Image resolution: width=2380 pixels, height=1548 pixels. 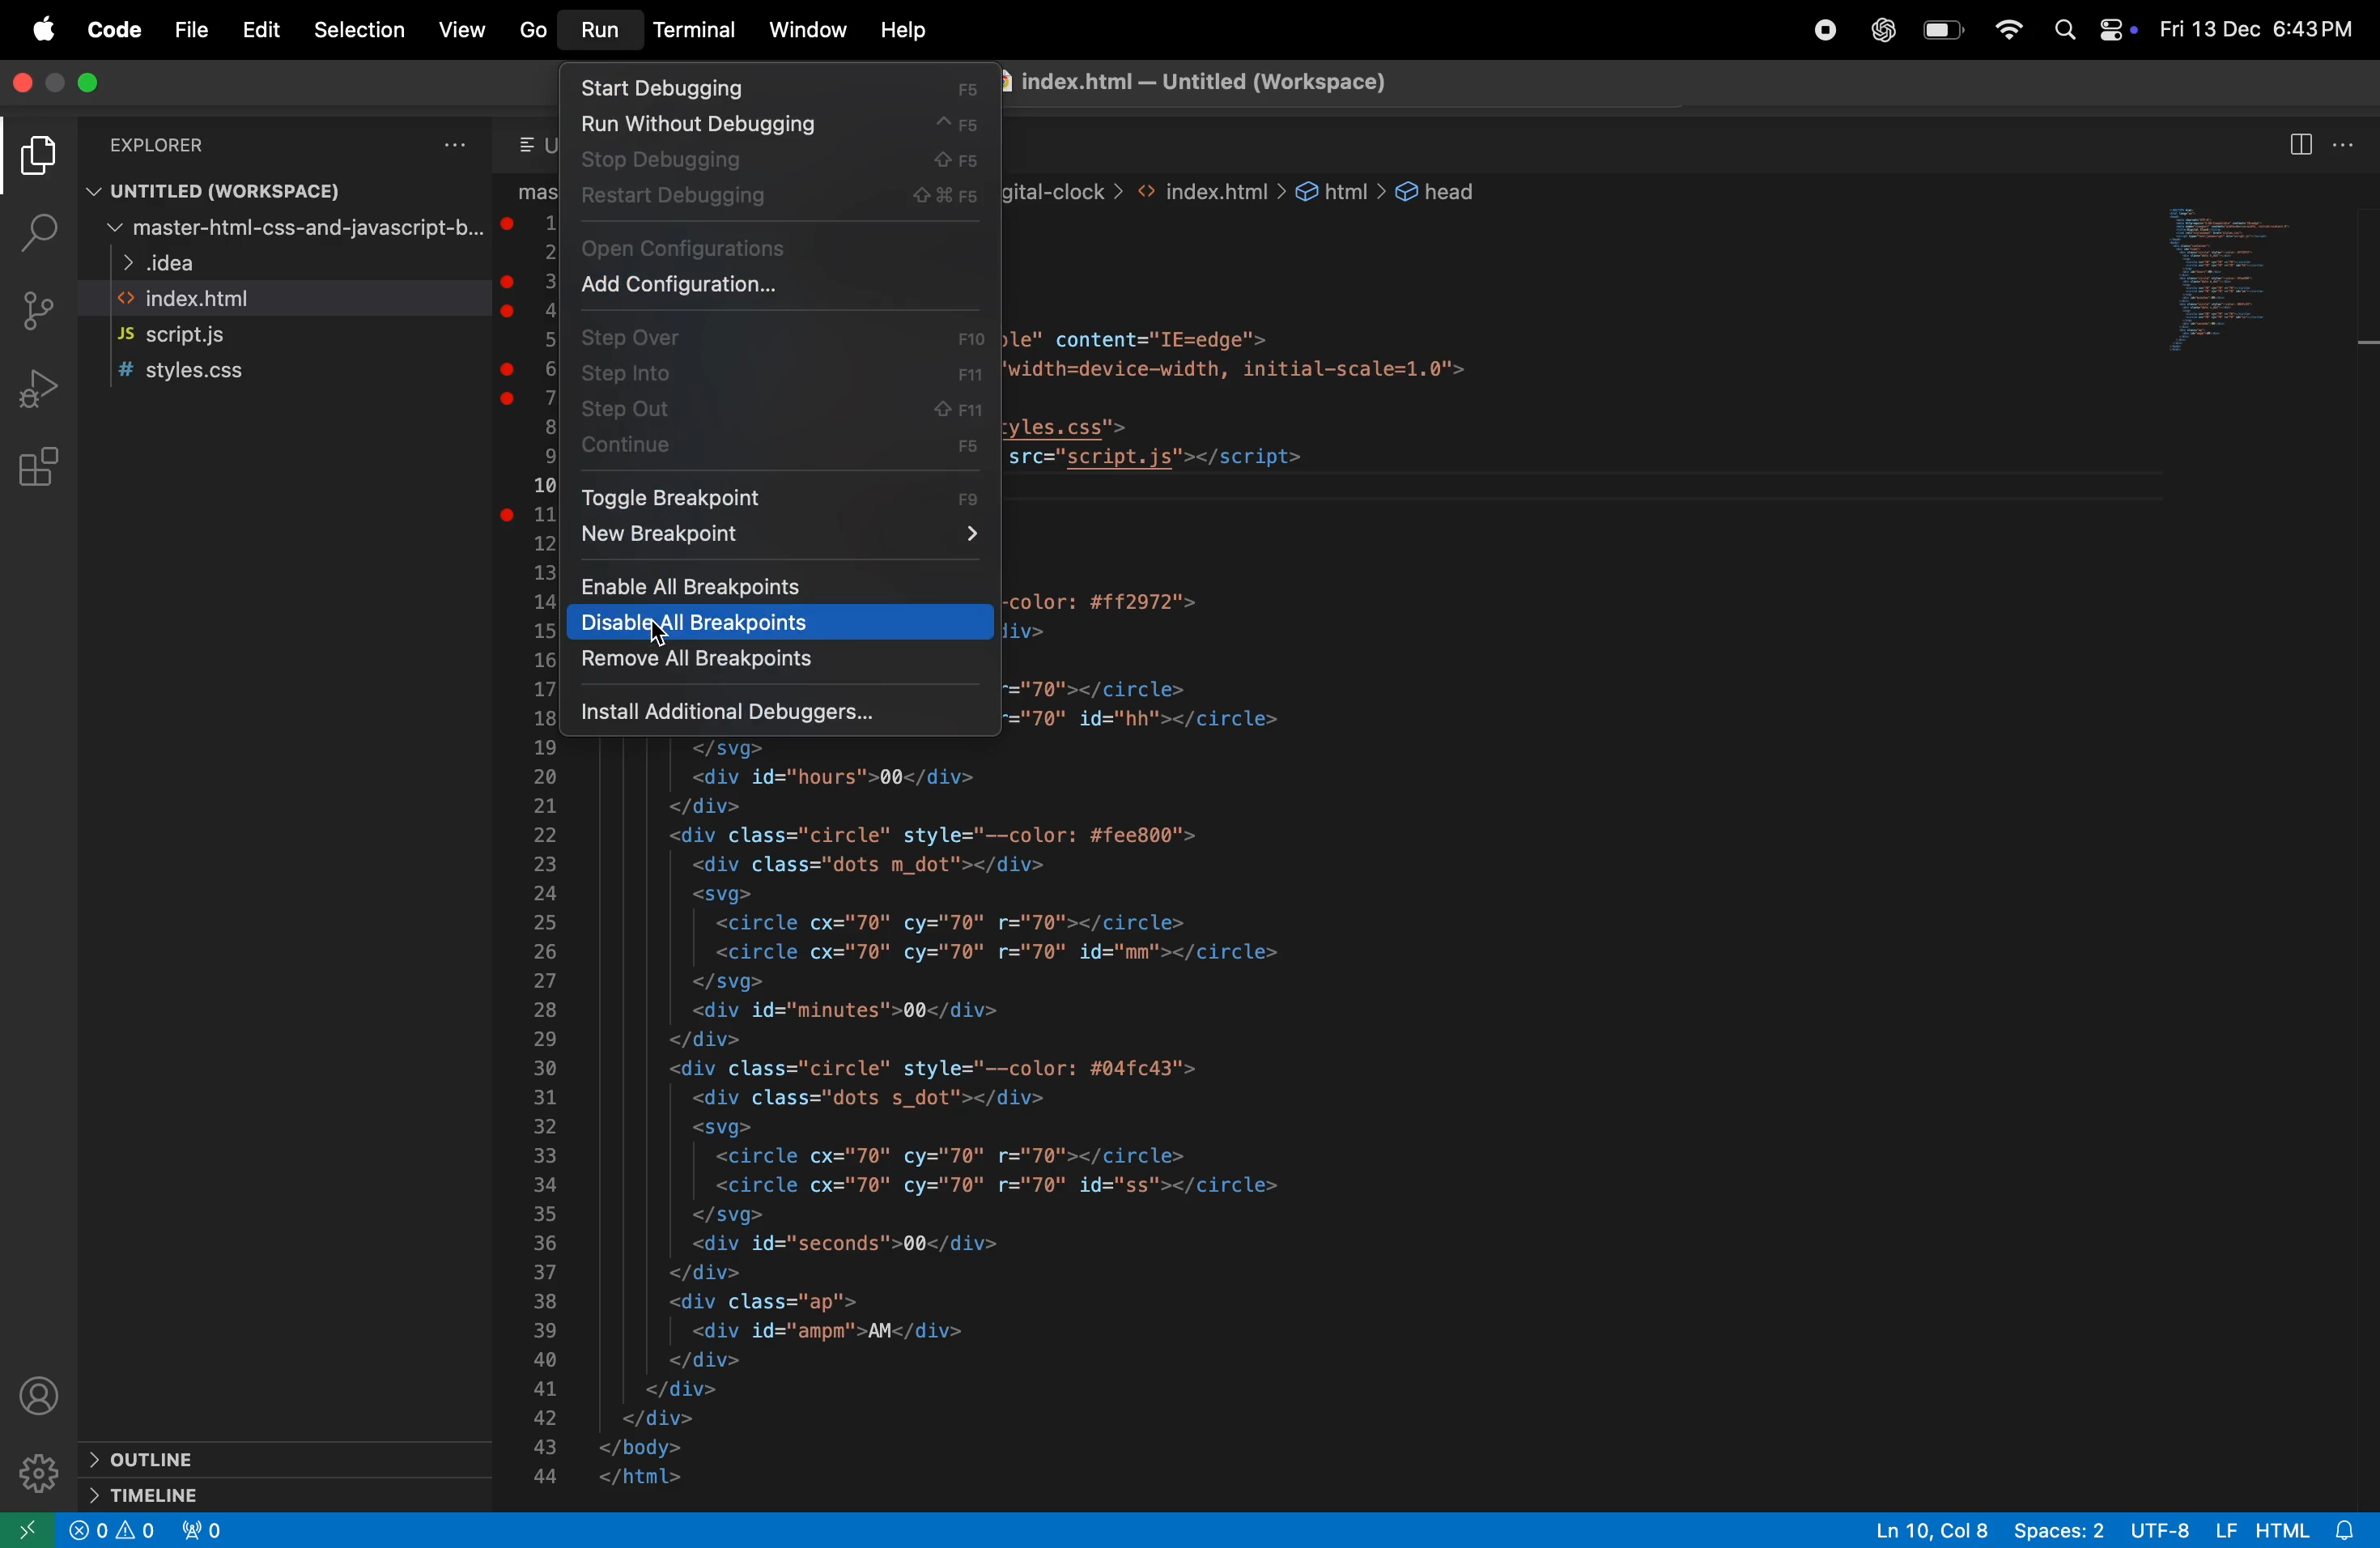 I want to click on add configurations, so click(x=780, y=290).